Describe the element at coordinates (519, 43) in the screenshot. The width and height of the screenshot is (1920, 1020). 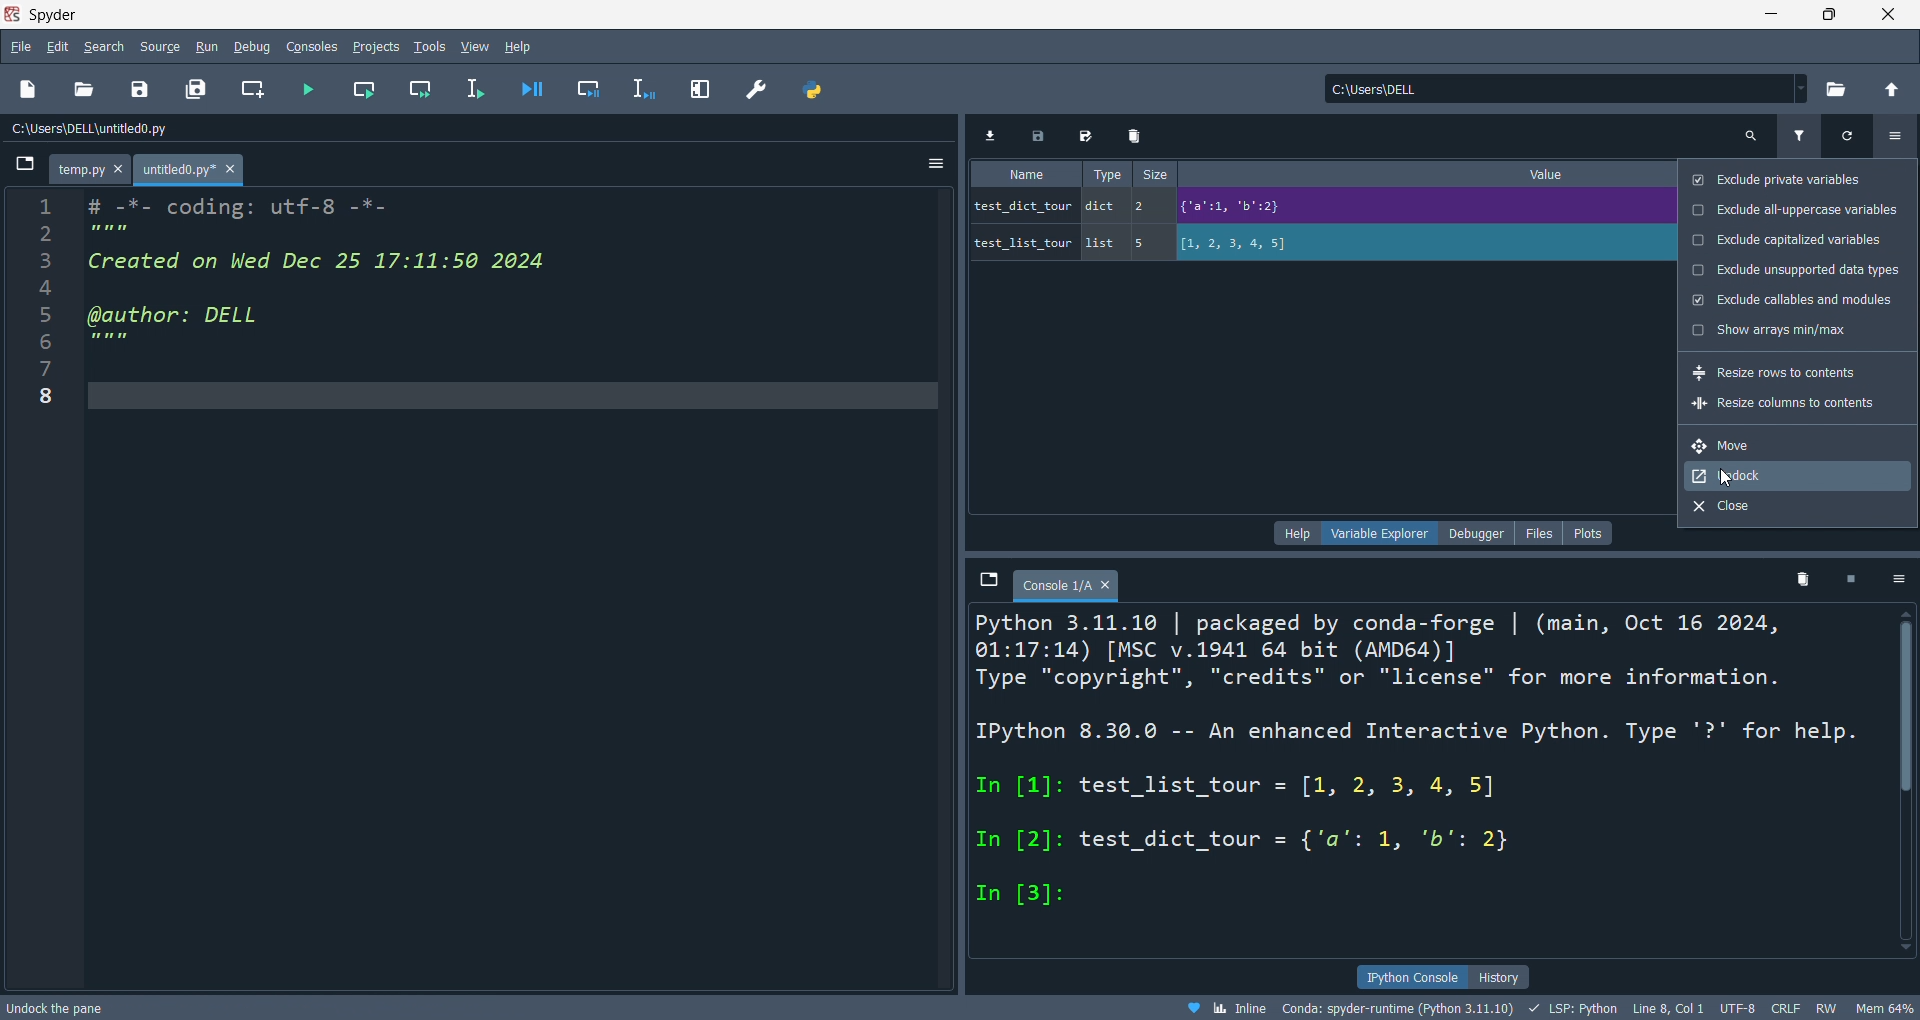
I see `hlep` at that location.